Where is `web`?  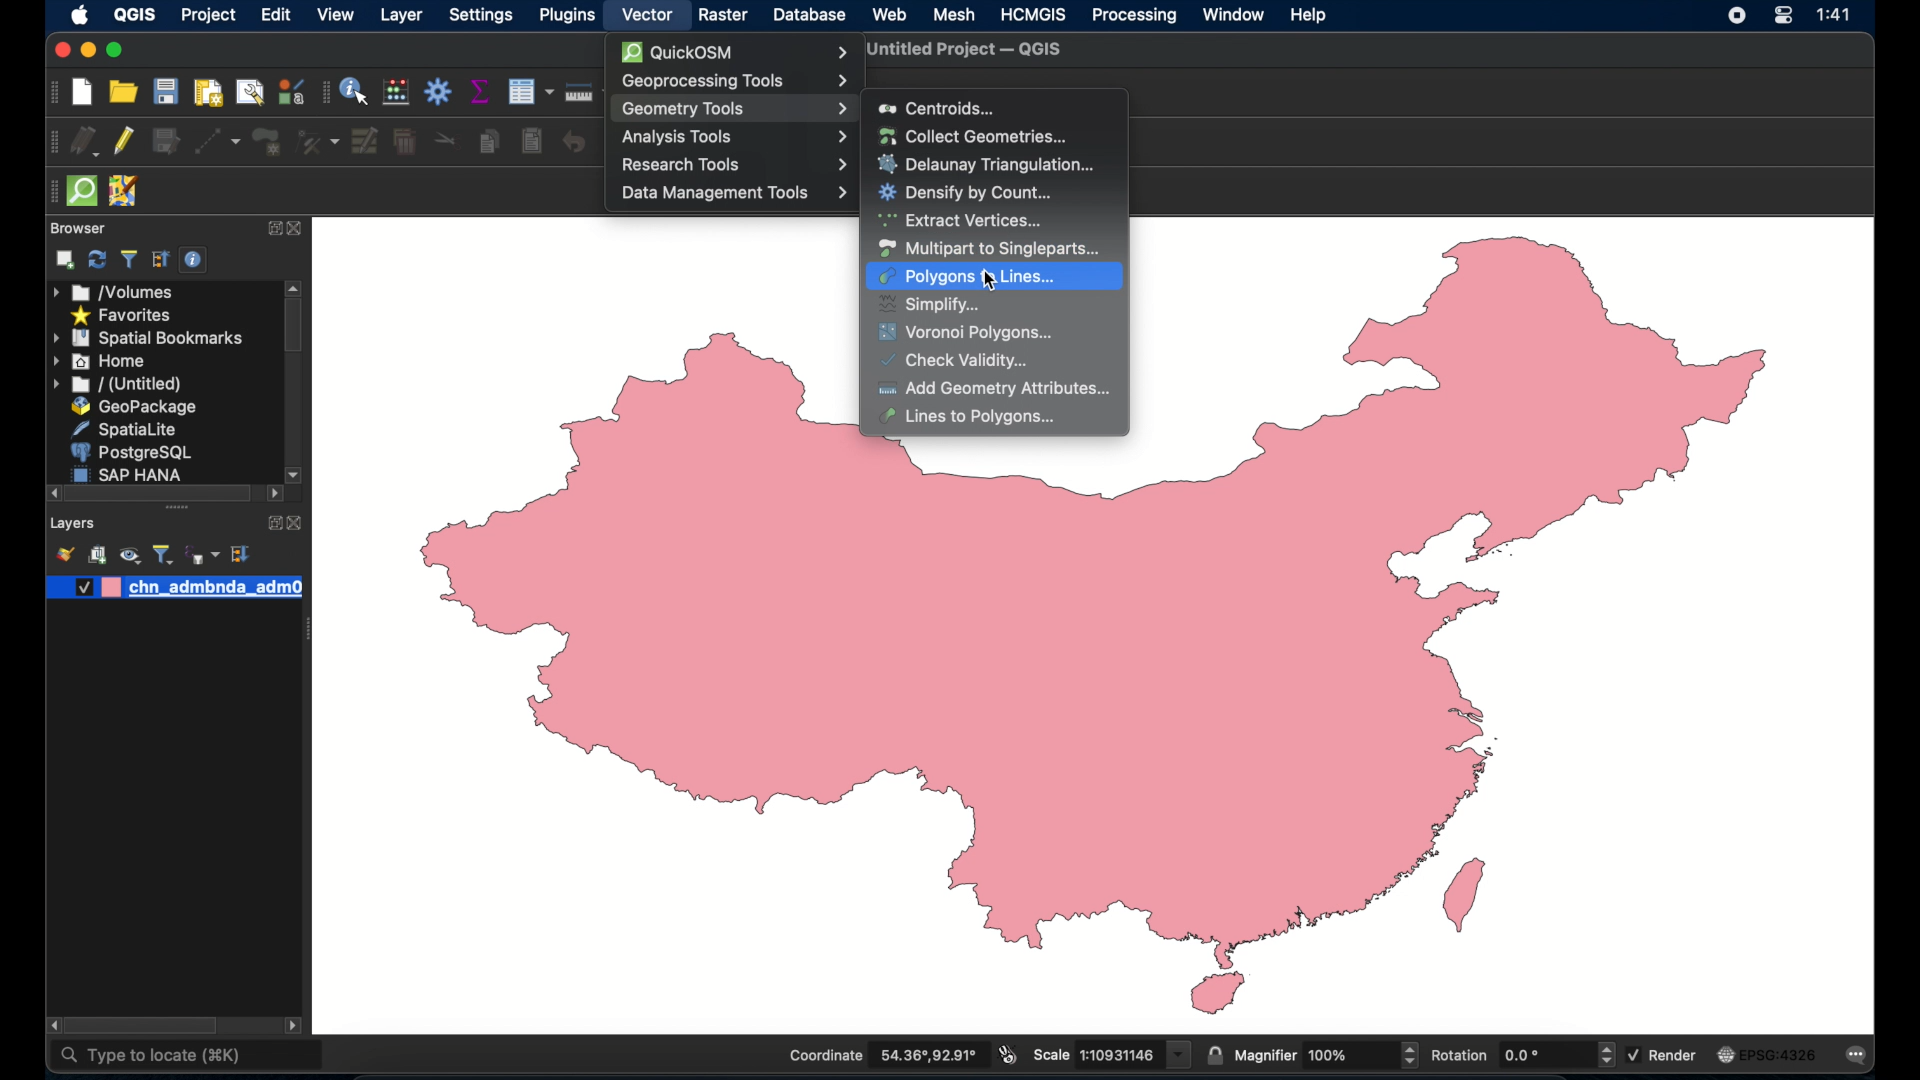
web is located at coordinates (889, 15).